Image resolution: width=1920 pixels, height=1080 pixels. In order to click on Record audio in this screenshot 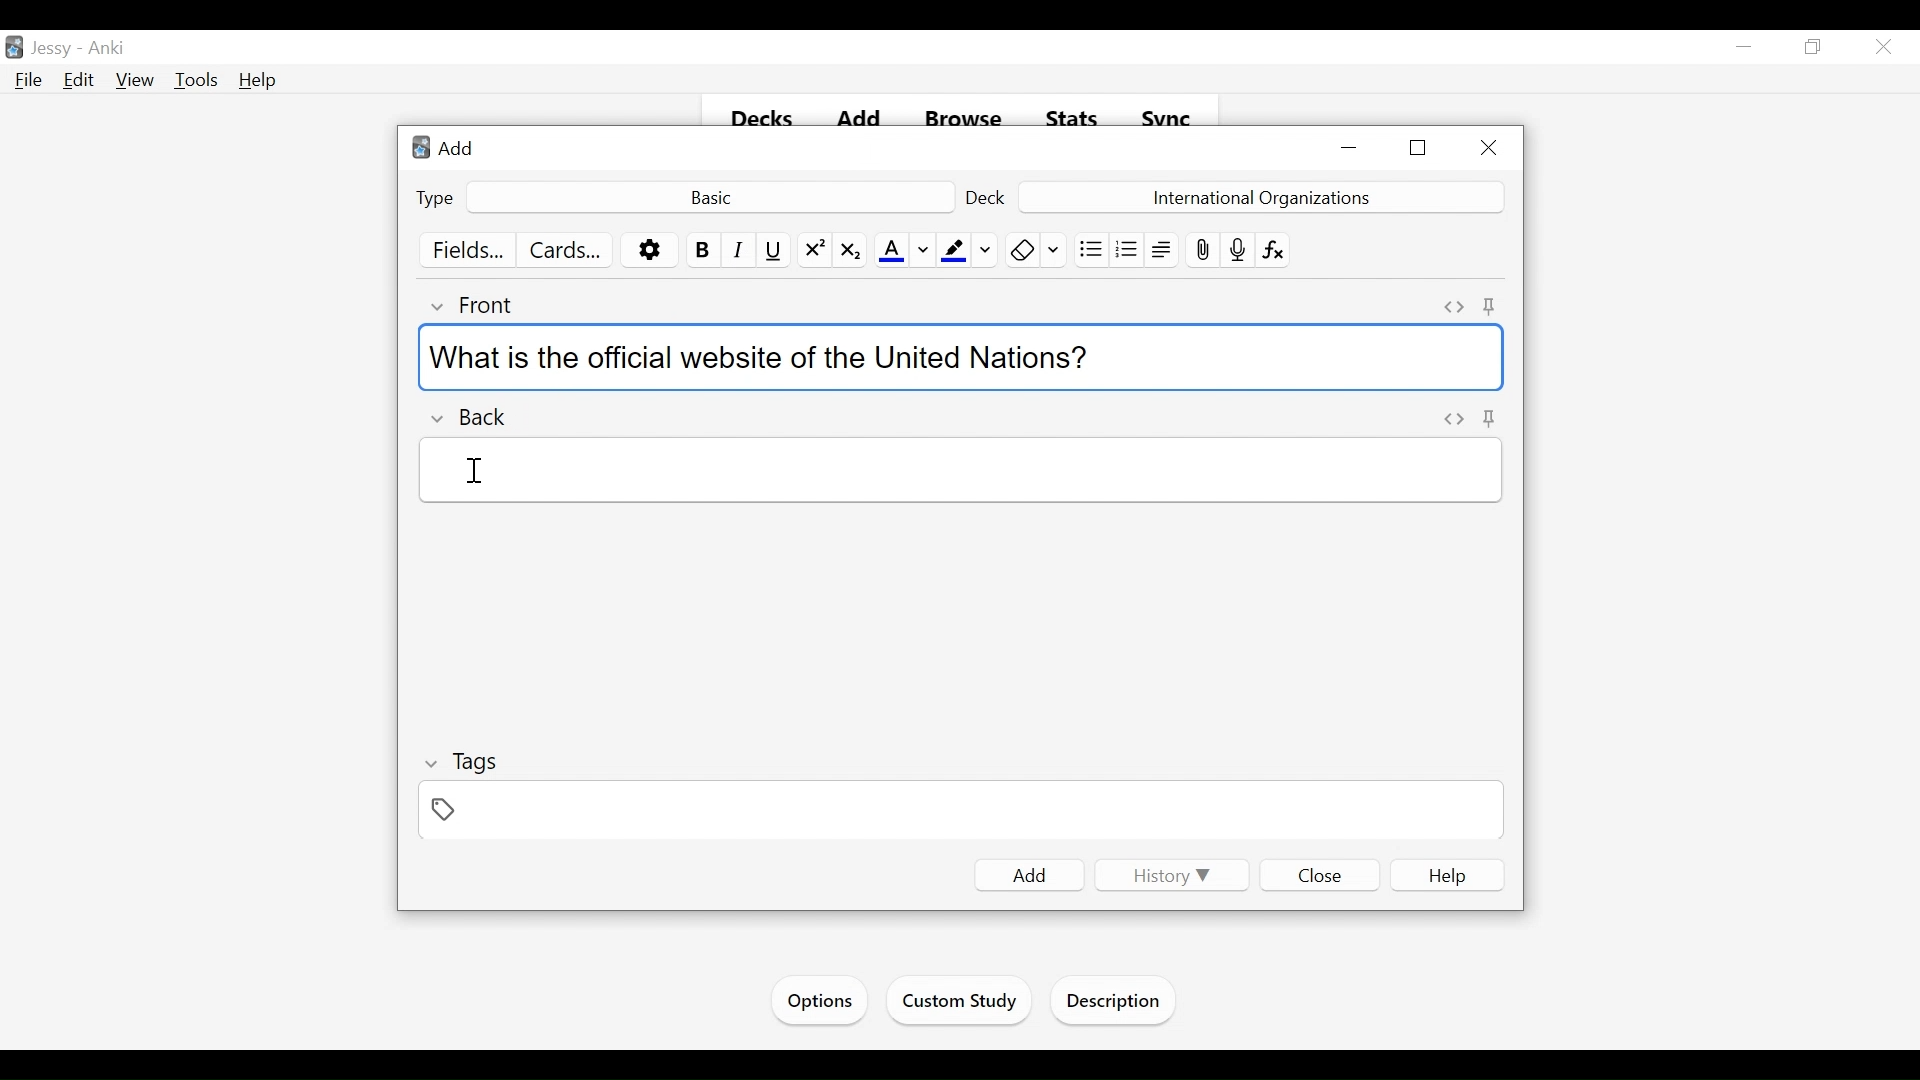, I will do `click(1237, 250)`.